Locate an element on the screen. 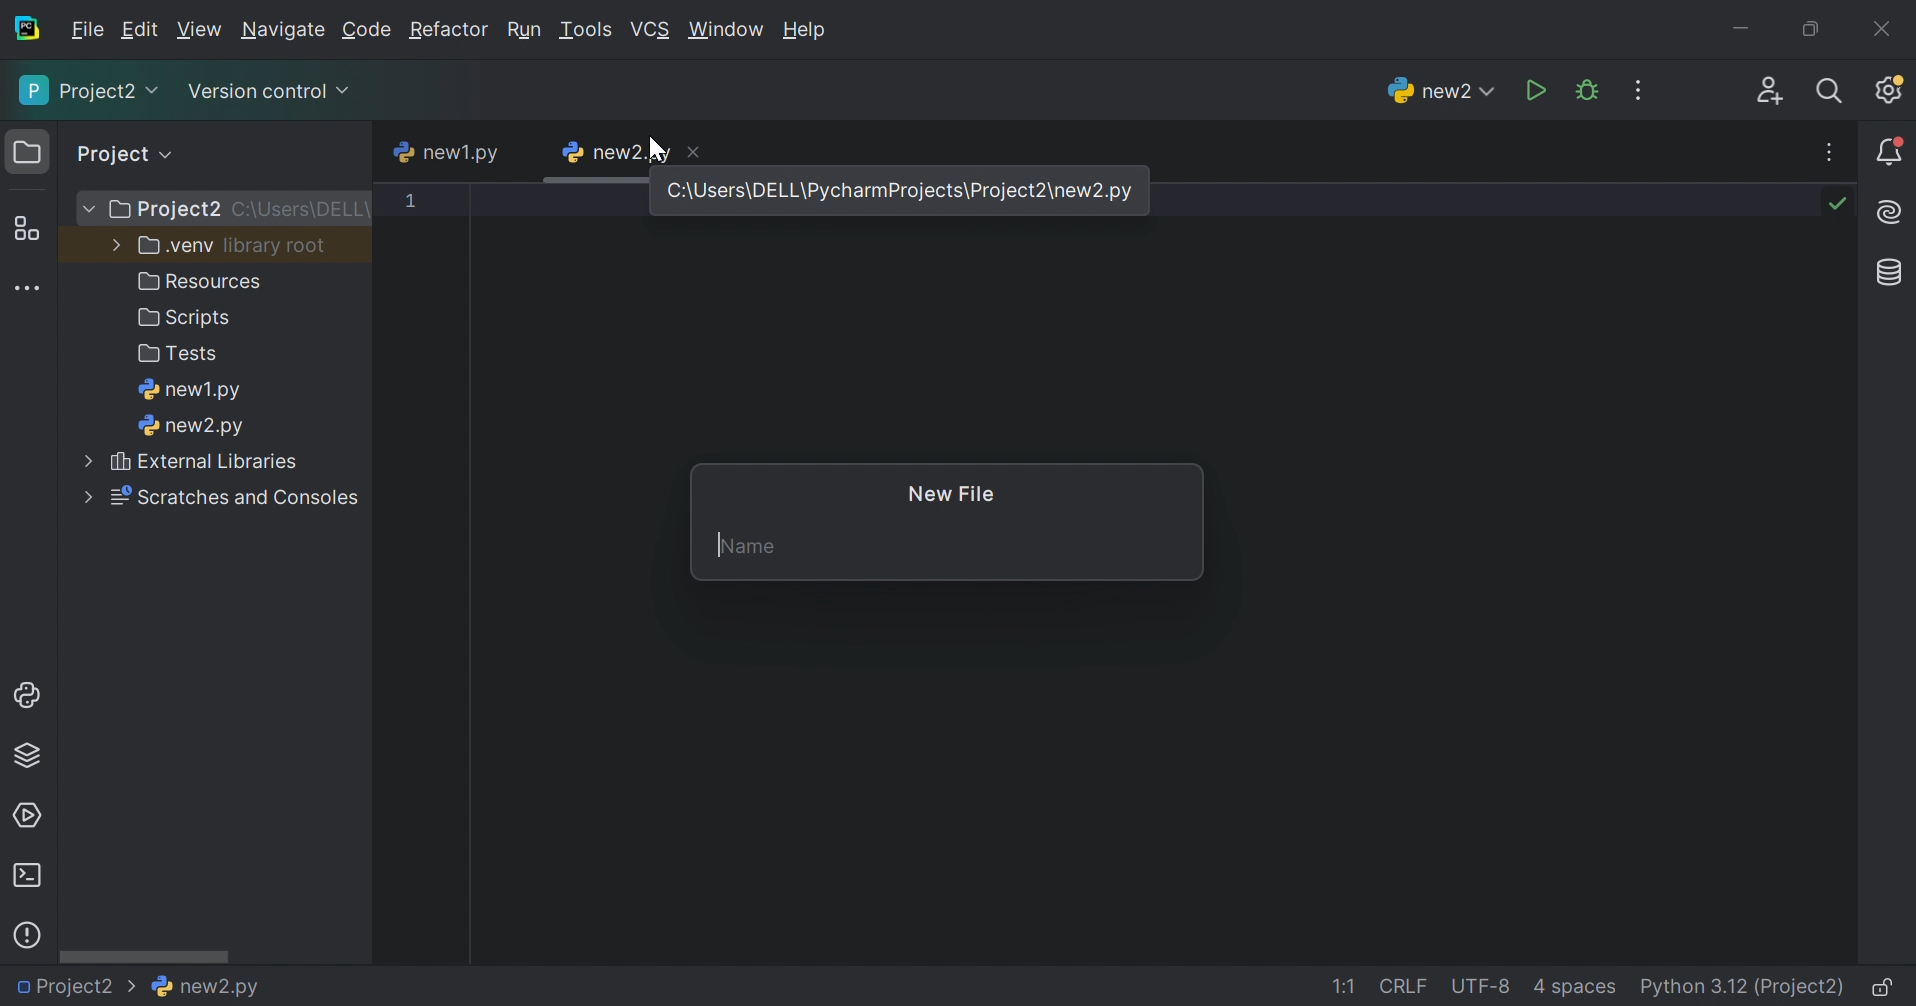 Image resolution: width=1916 pixels, height=1006 pixels. File is located at coordinates (88, 30).